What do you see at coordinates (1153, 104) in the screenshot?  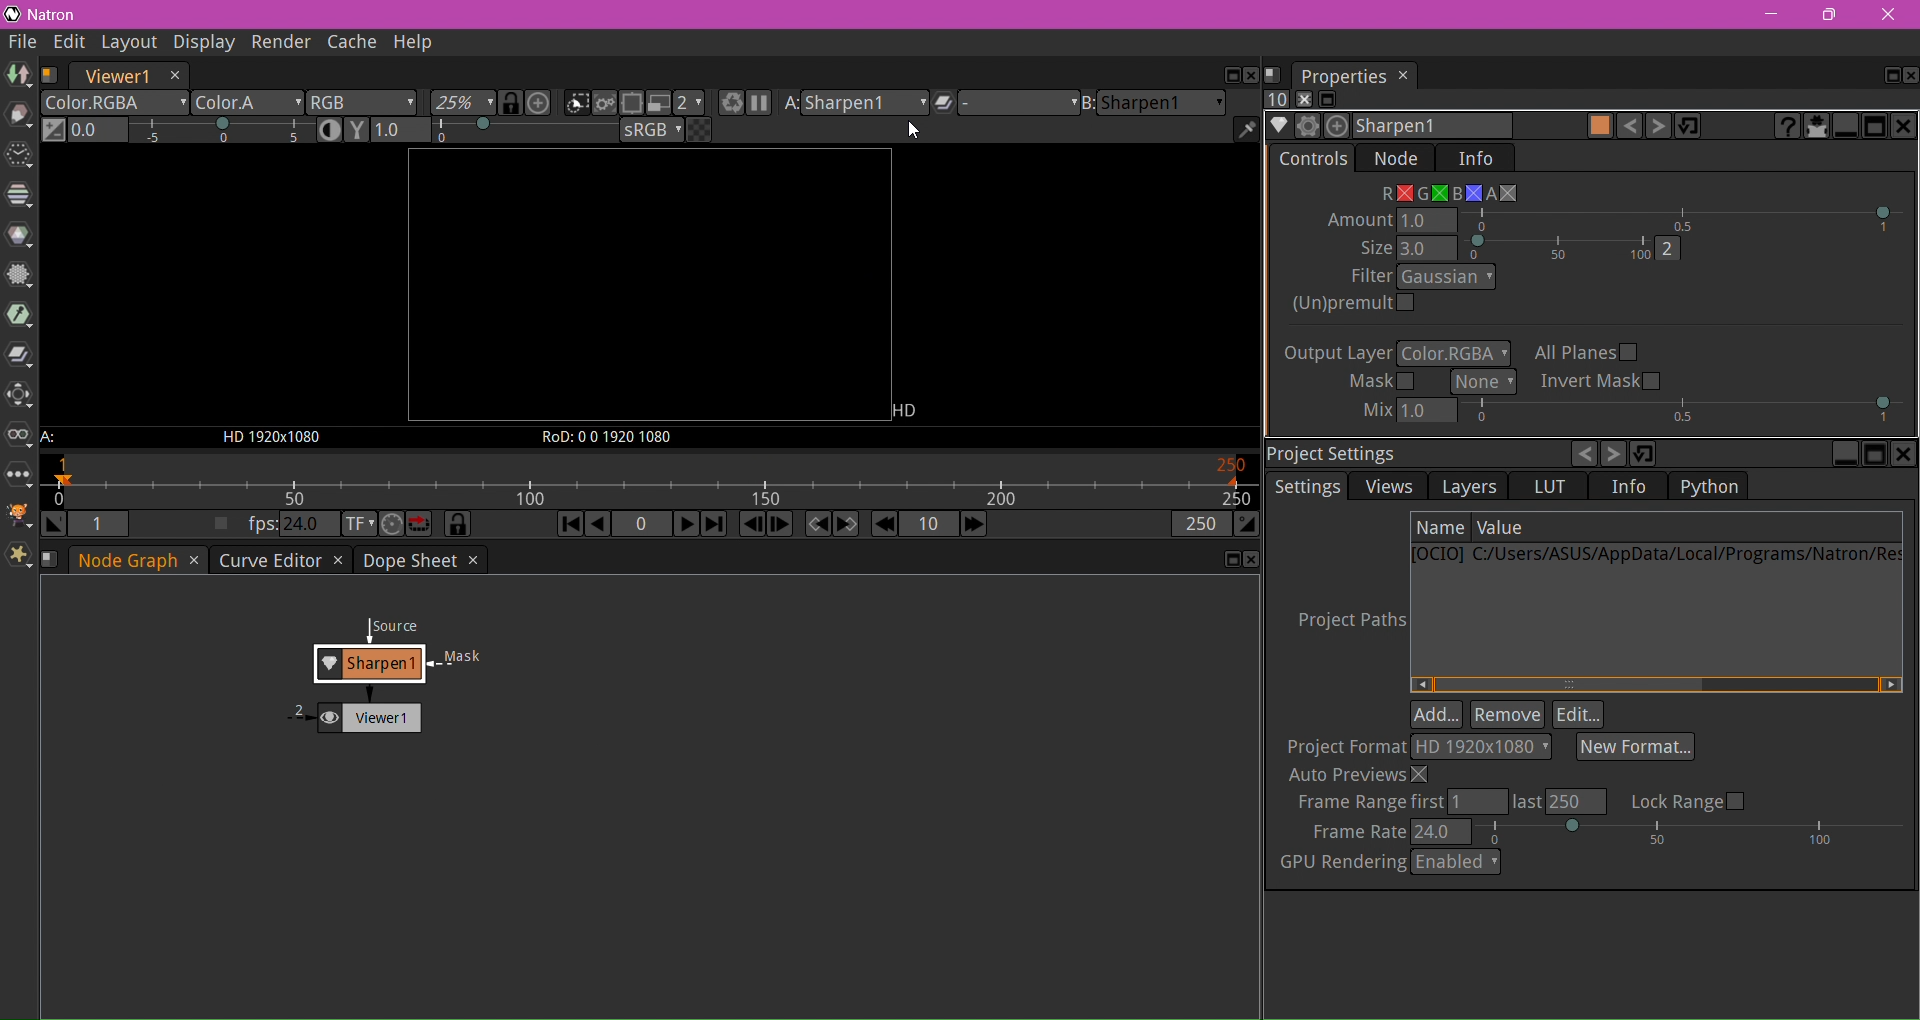 I see `Viewer Input B` at bounding box center [1153, 104].